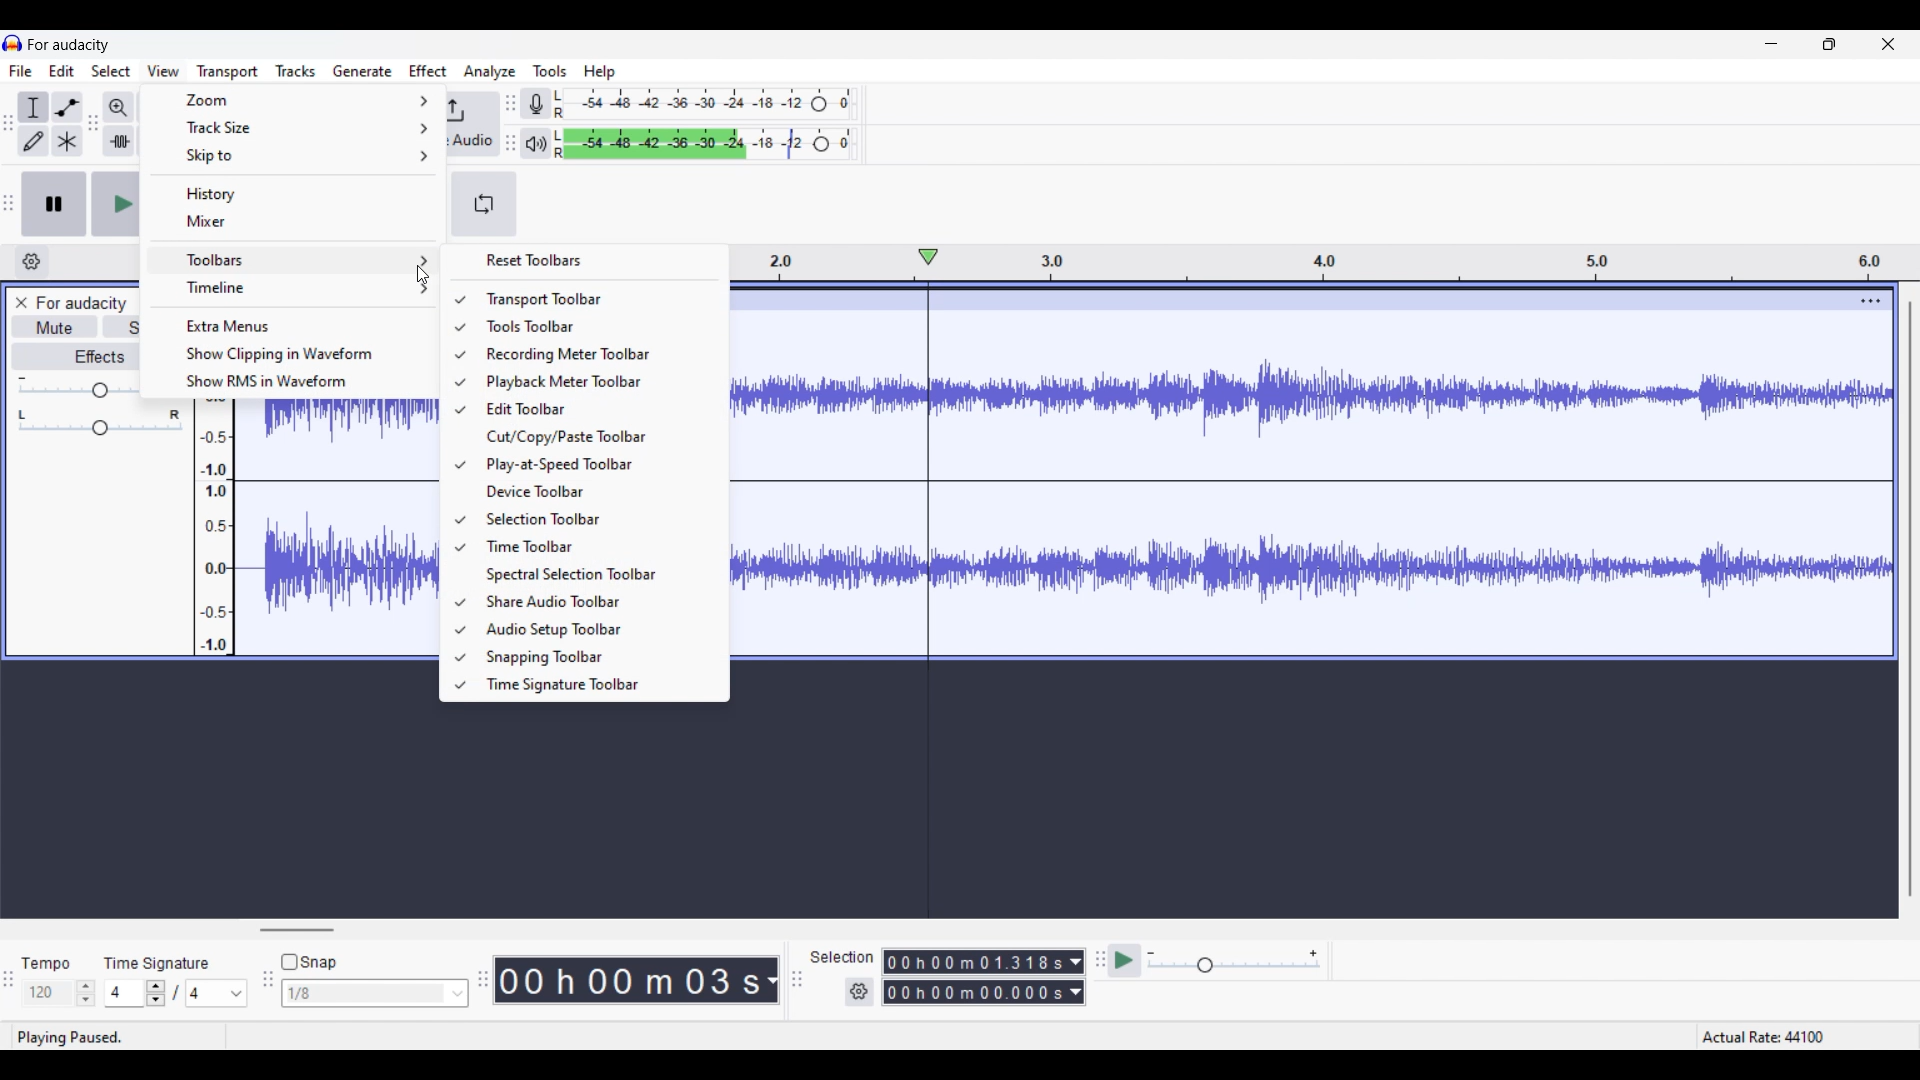 This screenshot has width=1920, height=1080. I want to click on Cut/Copy/Paste toolbar, so click(591, 436).